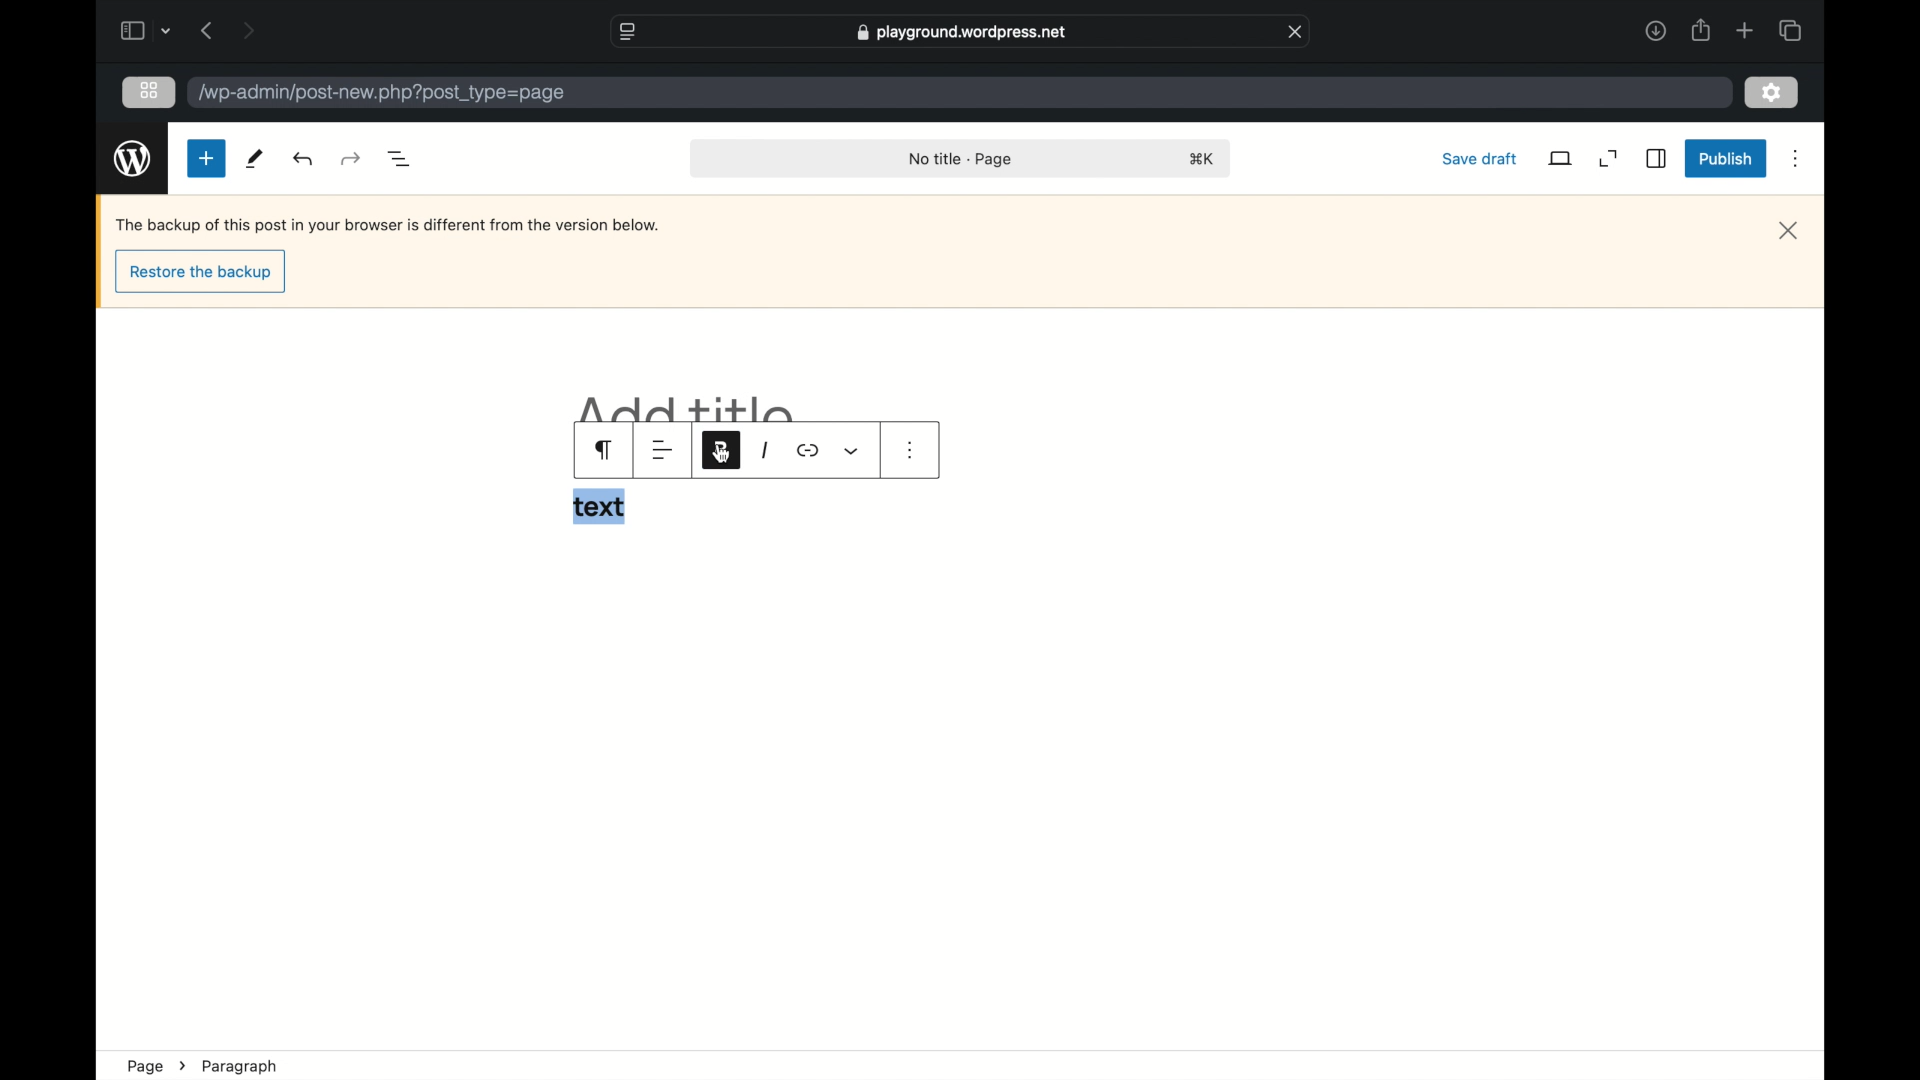 The width and height of the screenshot is (1920, 1080). Describe the element at coordinates (390, 225) in the screenshot. I see `Backup notification` at that location.